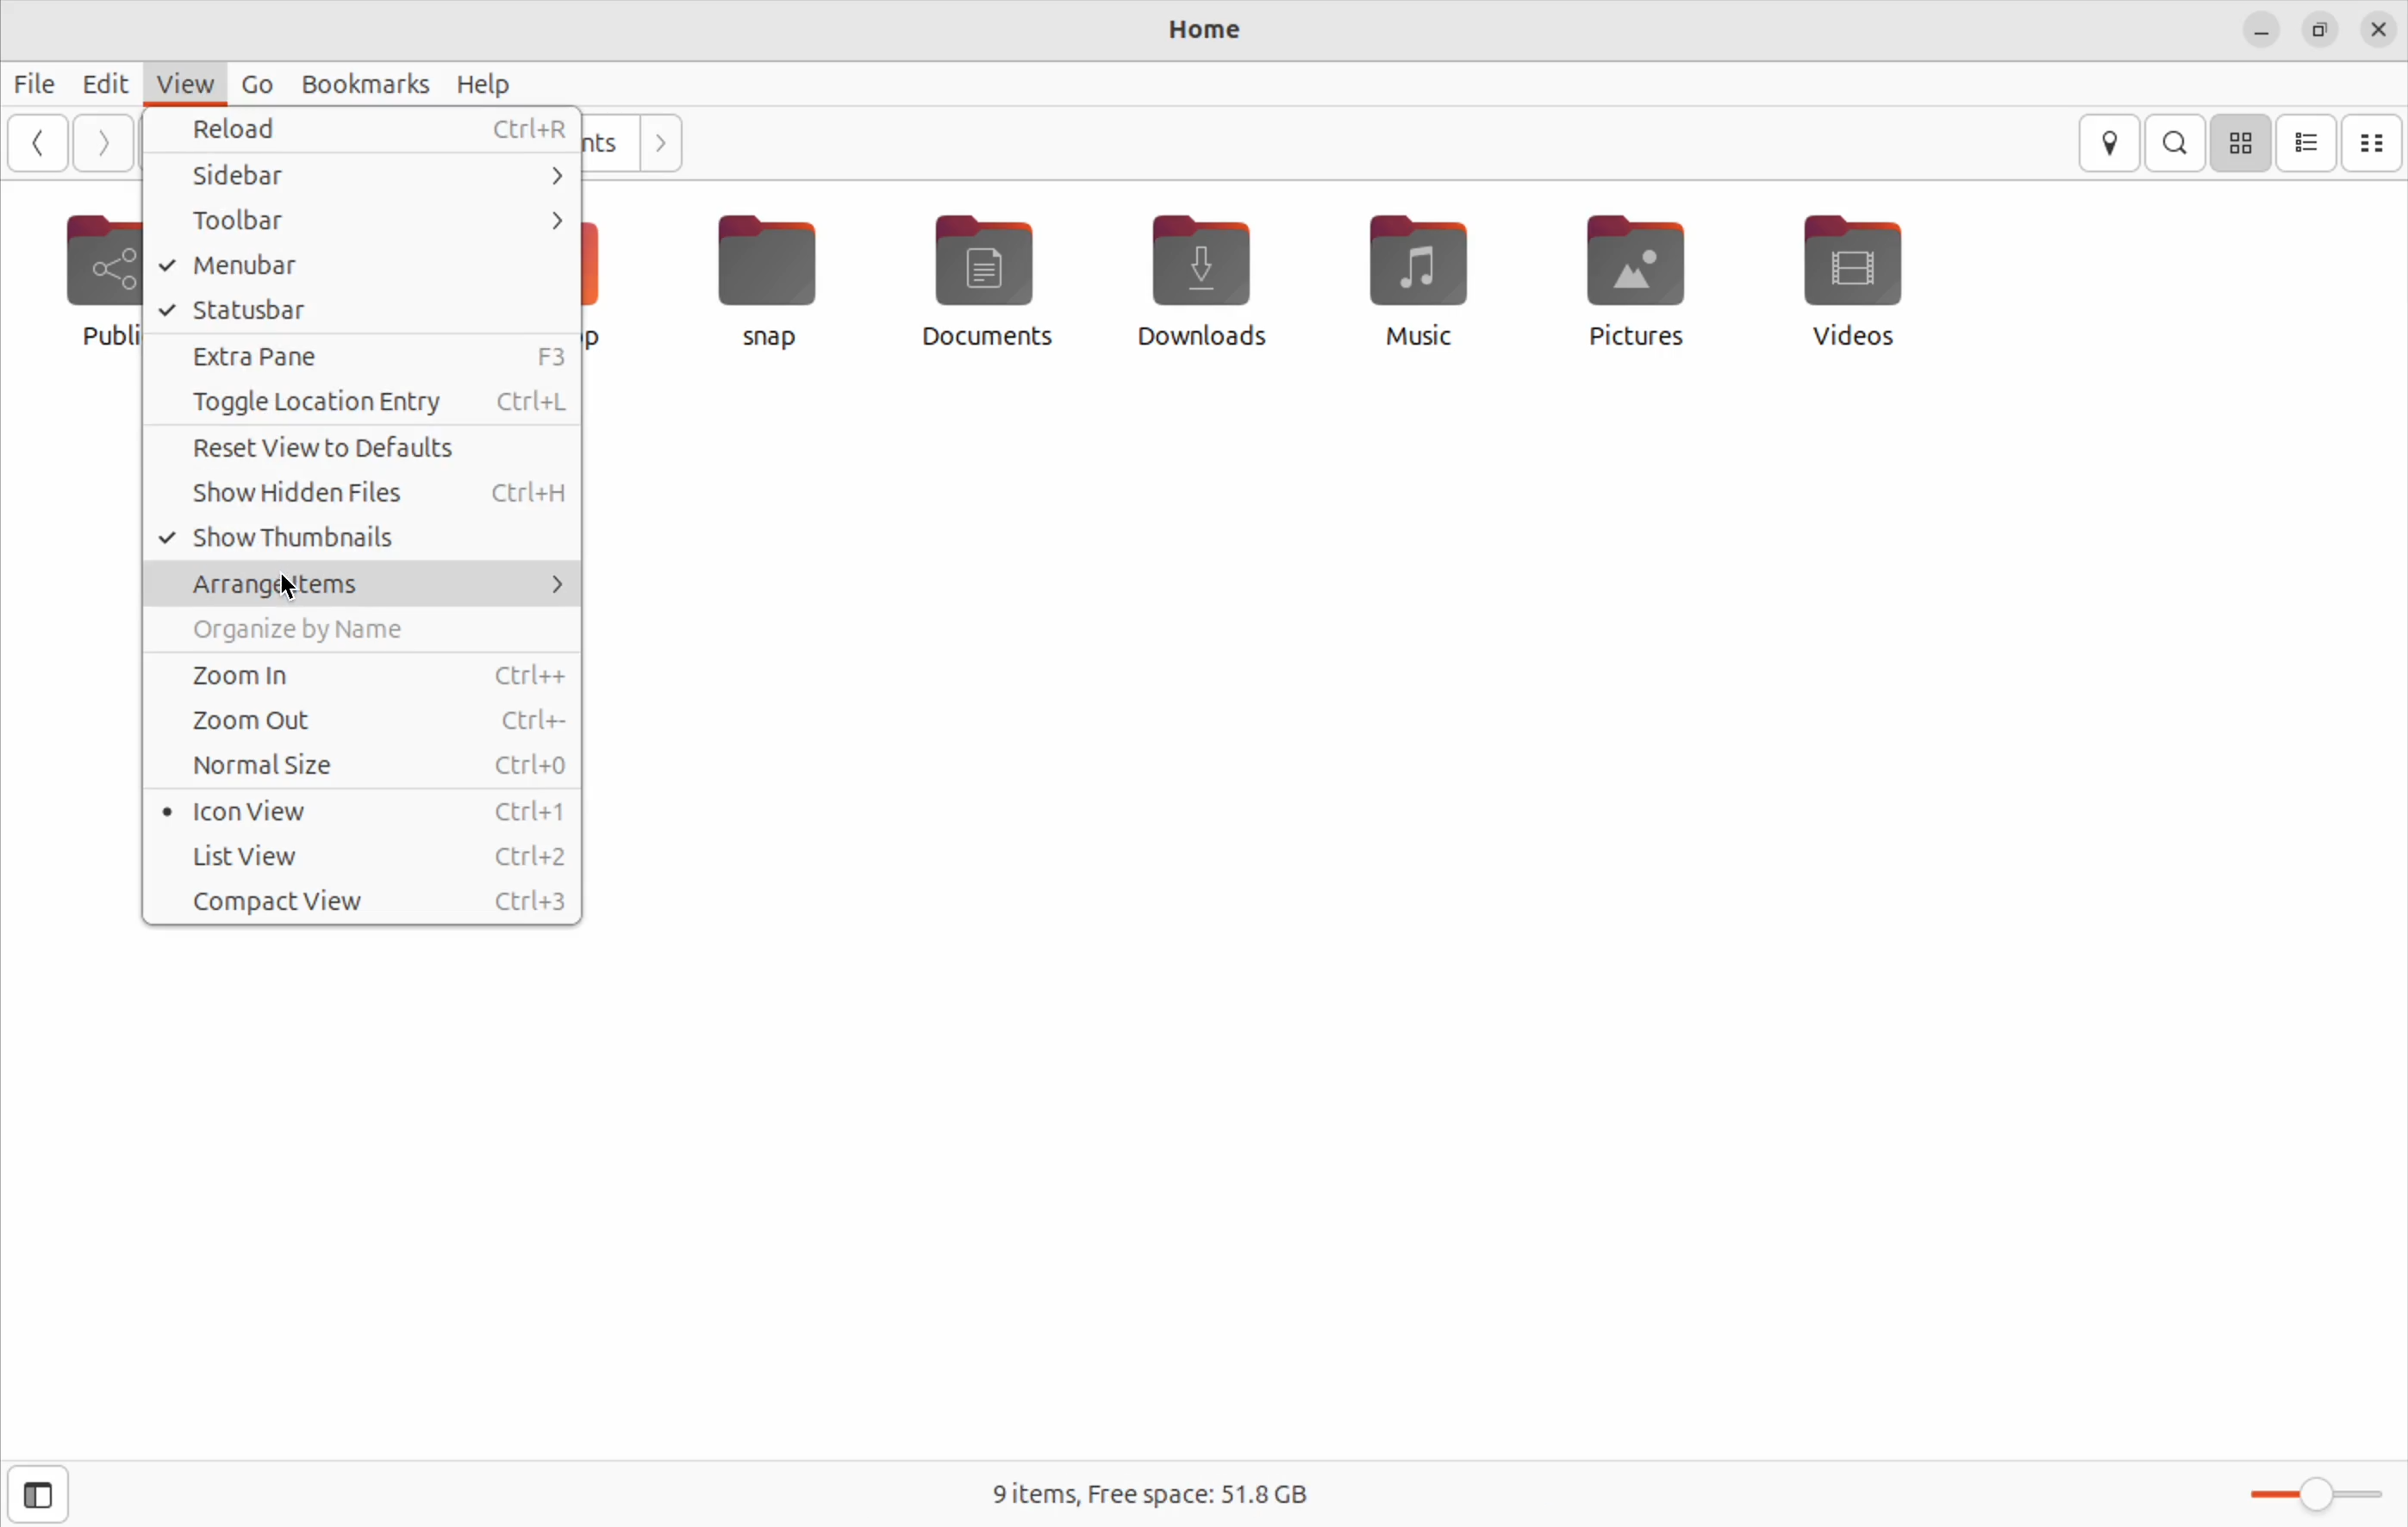 This screenshot has height=1527, width=2408. What do you see at coordinates (1203, 287) in the screenshot?
I see `downloads` at bounding box center [1203, 287].